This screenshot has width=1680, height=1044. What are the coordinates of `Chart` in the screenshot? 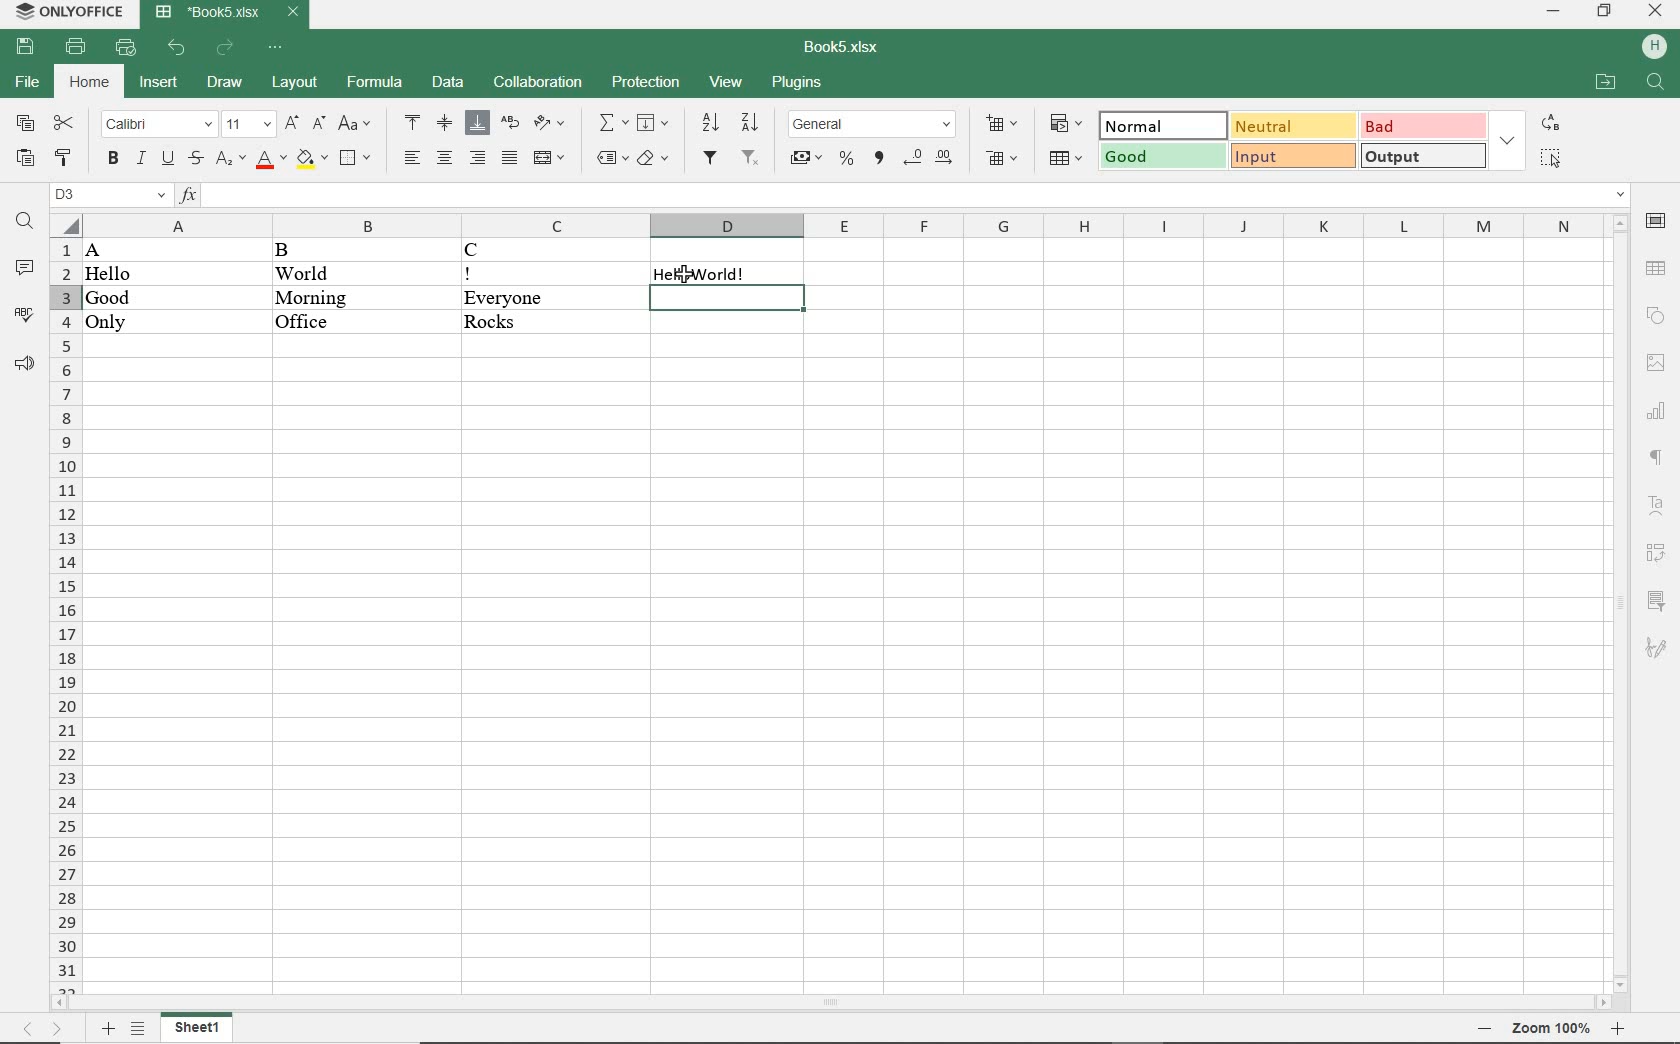 It's located at (1657, 411).